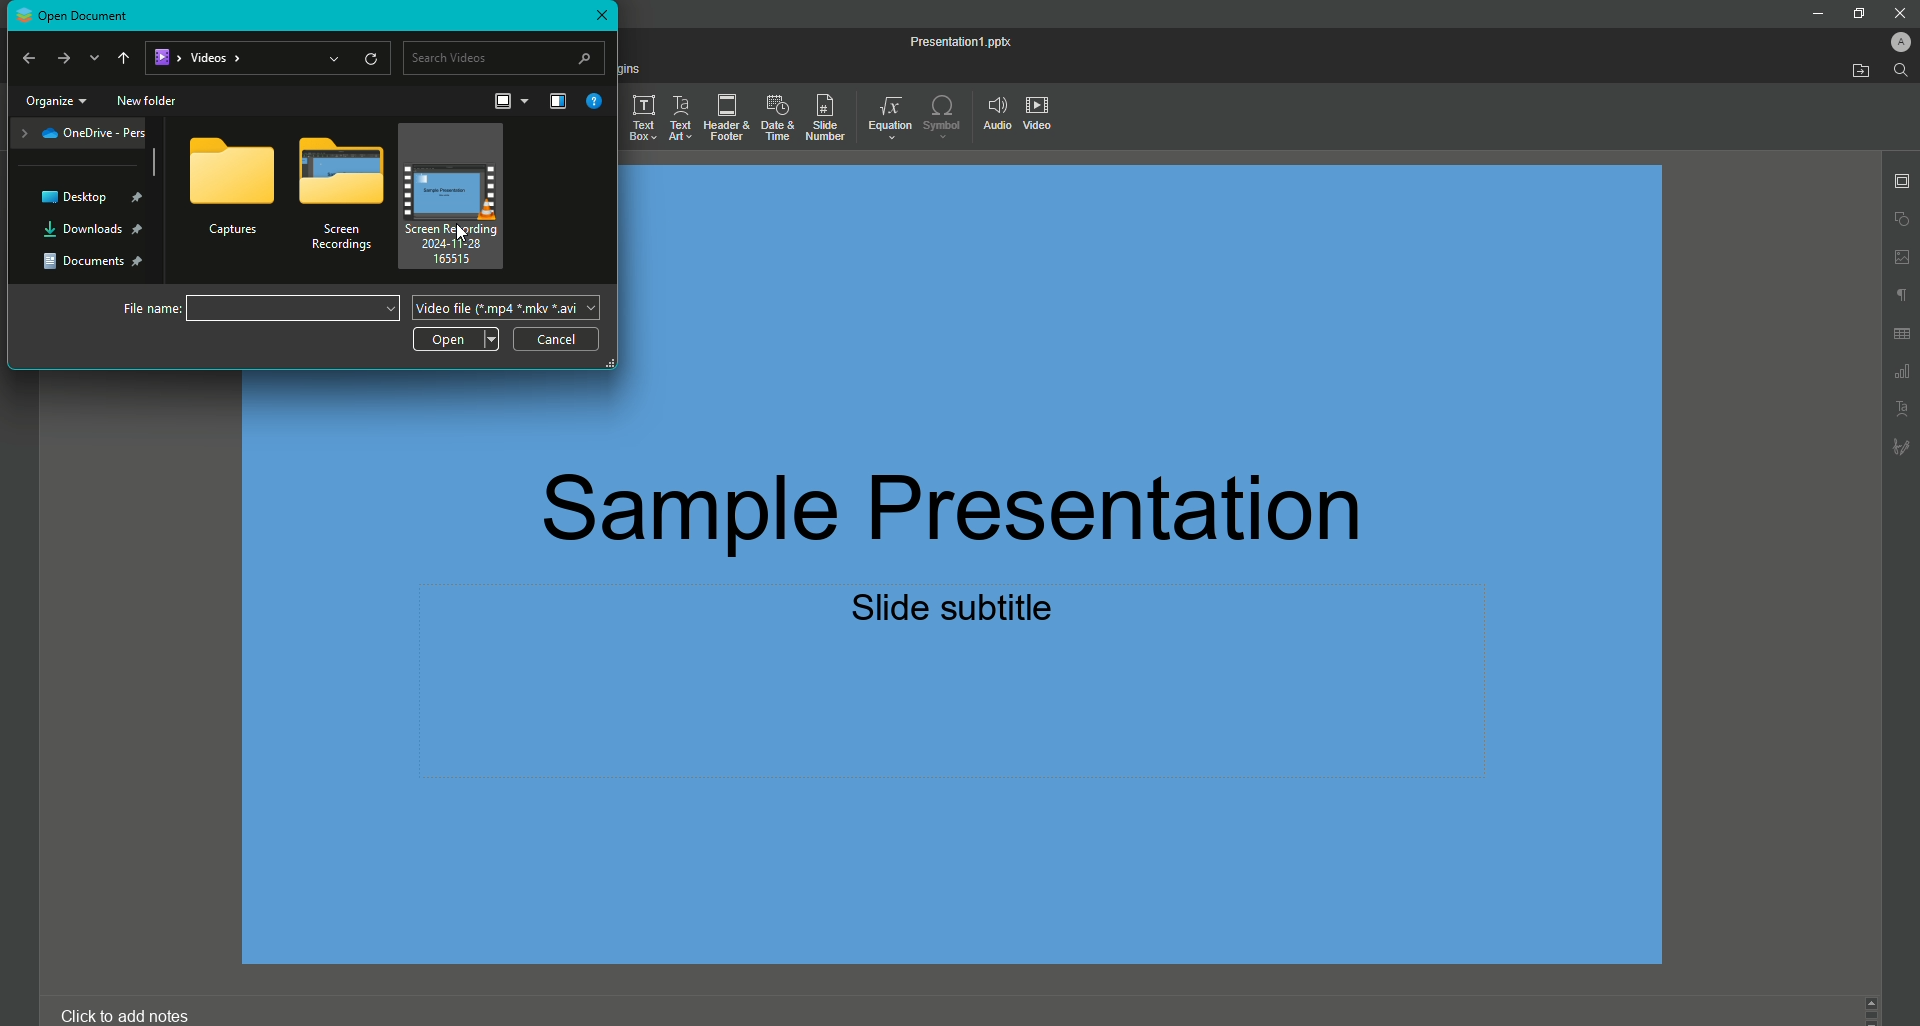  What do you see at coordinates (96, 261) in the screenshot?
I see `Documents` at bounding box center [96, 261].